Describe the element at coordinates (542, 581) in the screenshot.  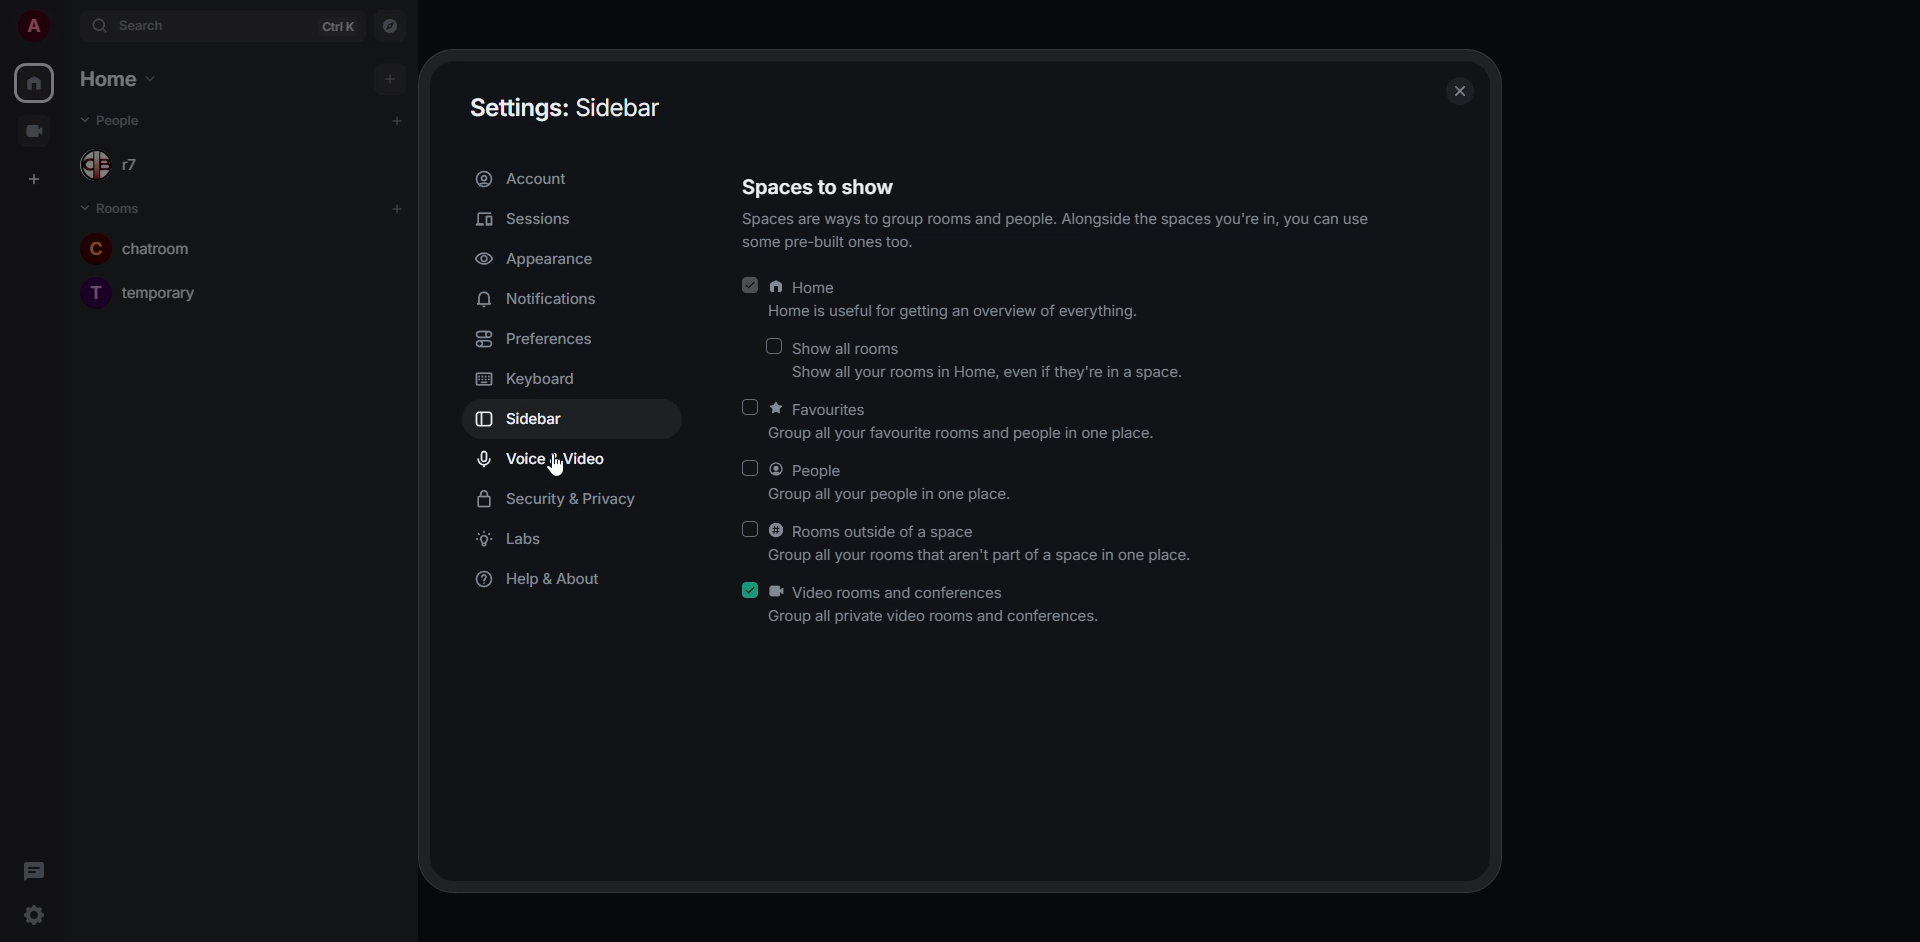
I see `help & about` at that location.